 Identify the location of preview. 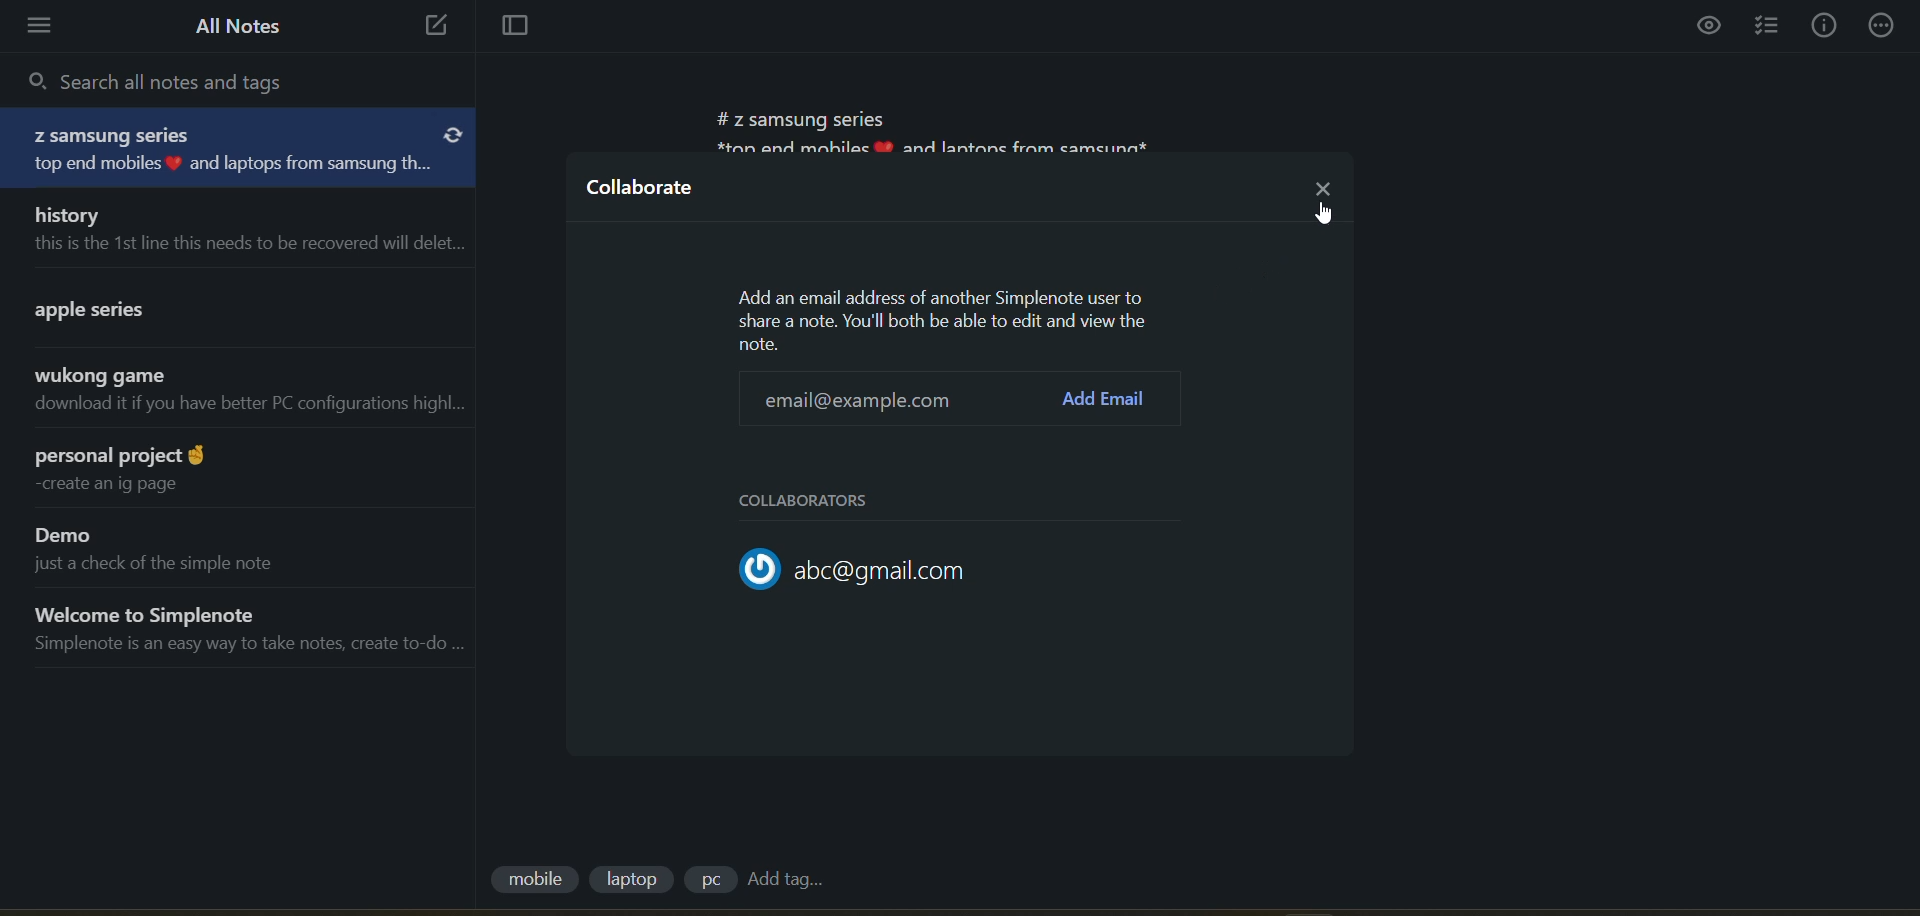
(1711, 28).